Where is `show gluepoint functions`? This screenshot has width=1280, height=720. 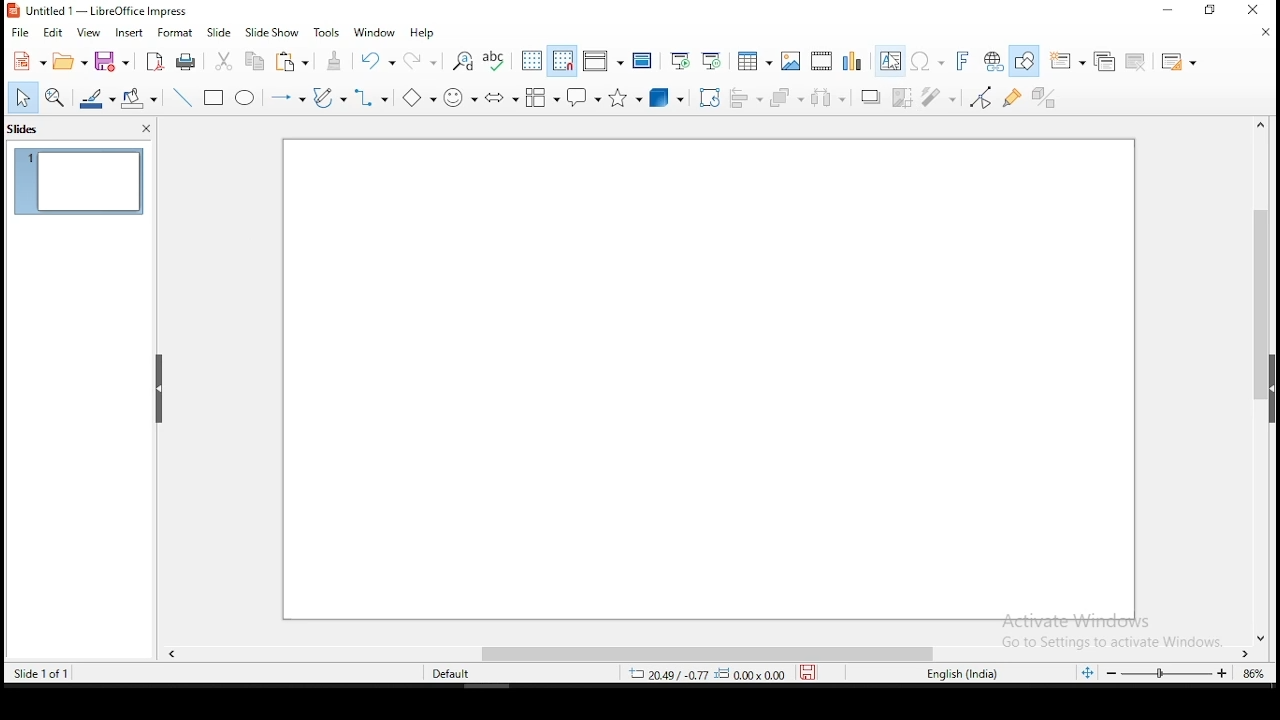
show gluepoint functions is located at coordinates (1012, 98).